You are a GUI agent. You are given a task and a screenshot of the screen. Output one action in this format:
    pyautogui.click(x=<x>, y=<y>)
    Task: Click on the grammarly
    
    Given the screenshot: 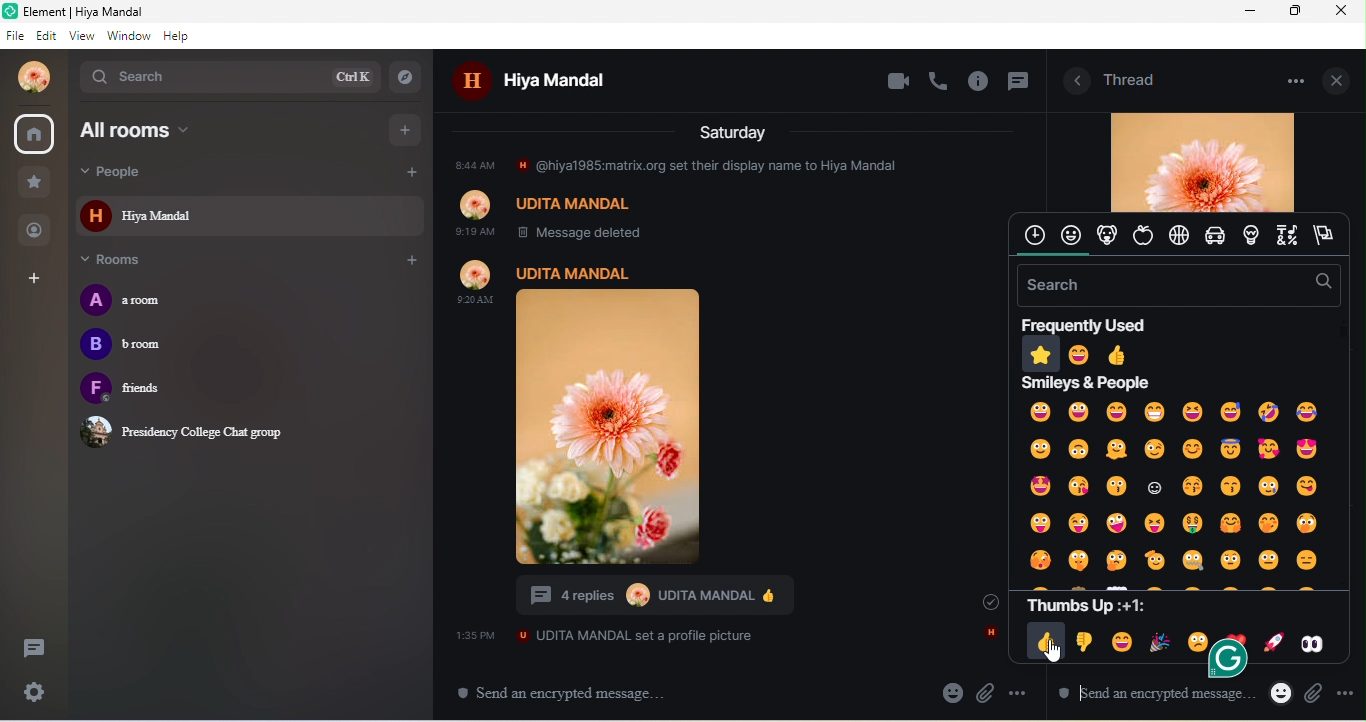 What is the action you would take?
    pyautogui.click(x=1222, y=671)
    